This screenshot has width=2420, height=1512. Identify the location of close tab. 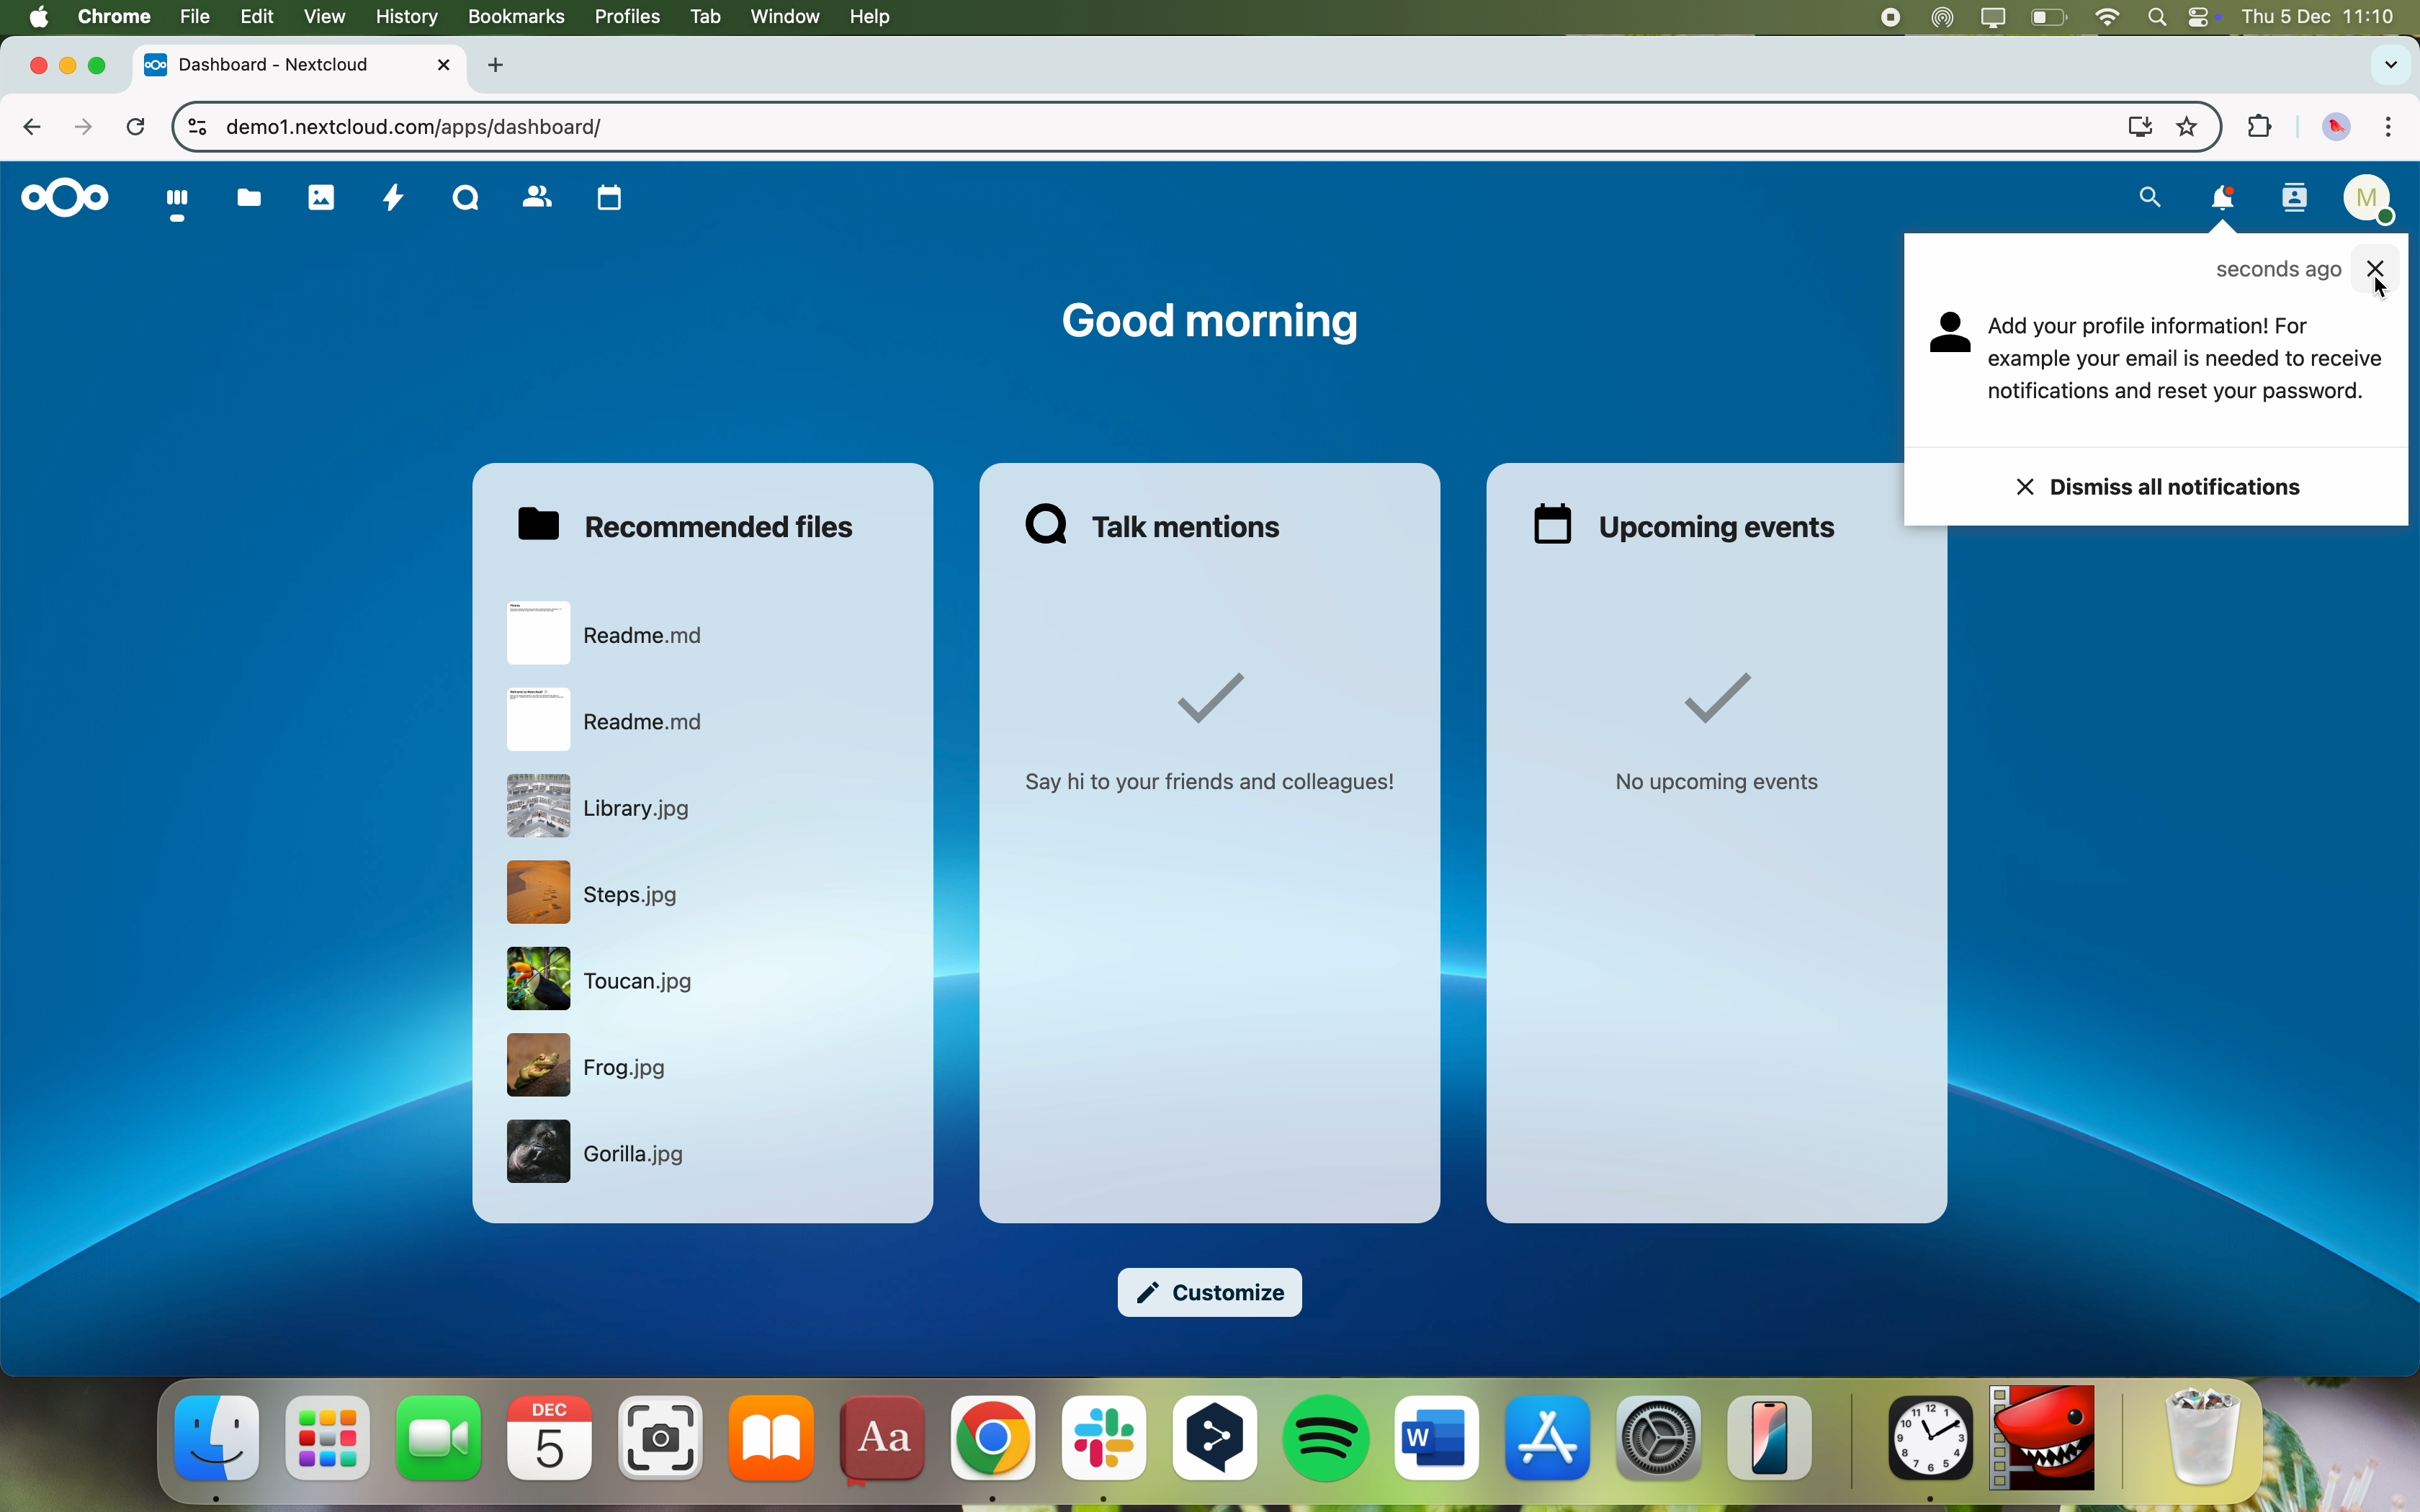
(27, 65).